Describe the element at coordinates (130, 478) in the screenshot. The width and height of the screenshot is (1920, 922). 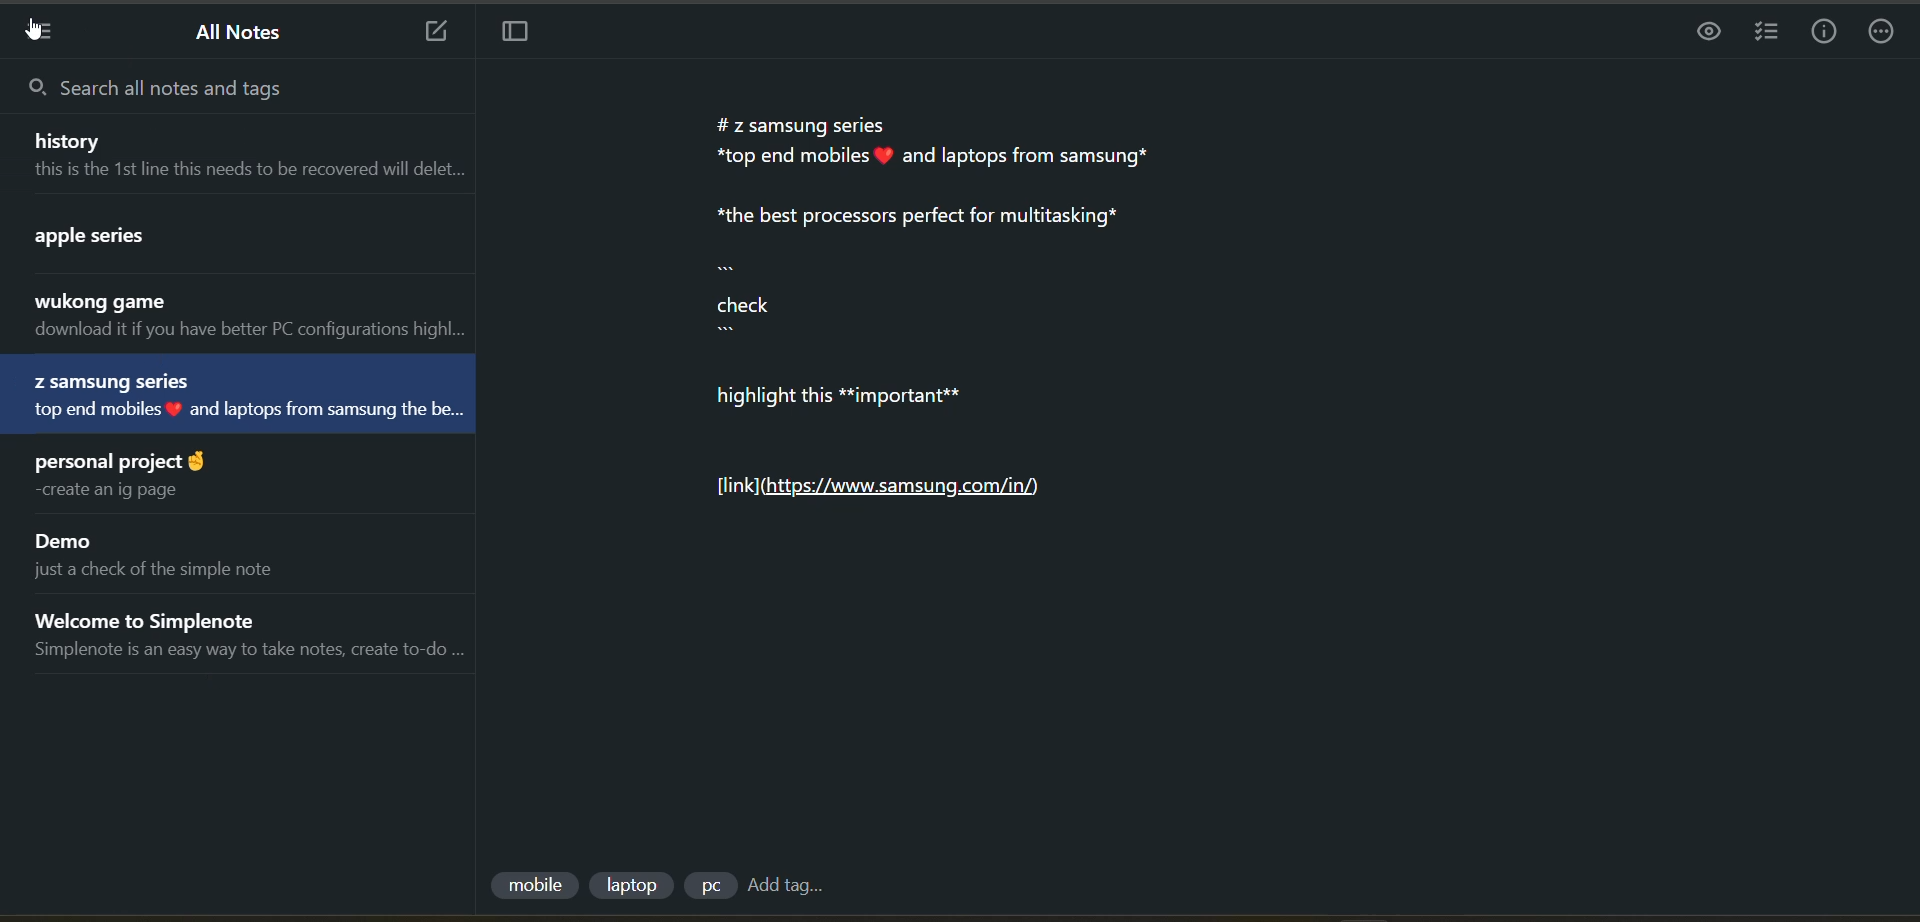
I see `note title and preview` at that location.